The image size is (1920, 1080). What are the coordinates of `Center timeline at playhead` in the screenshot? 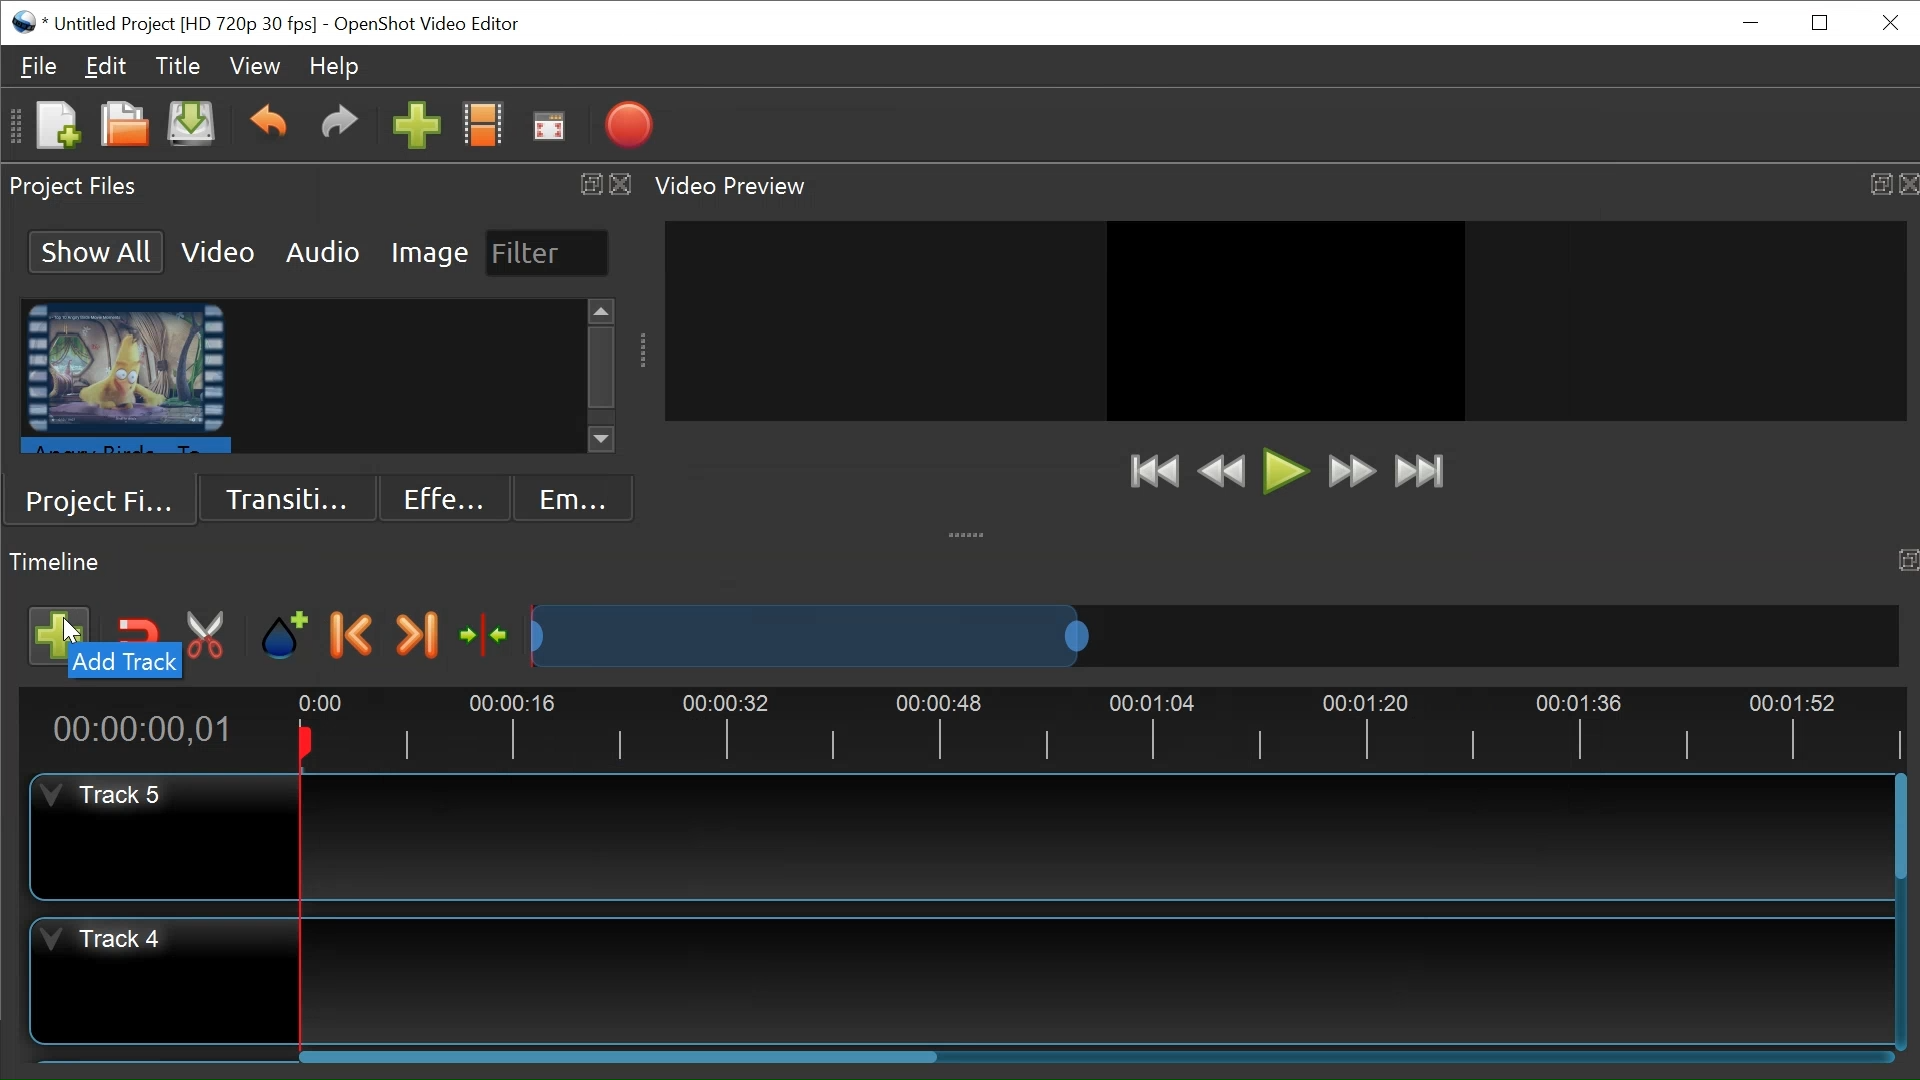 It's located at (487, 633).